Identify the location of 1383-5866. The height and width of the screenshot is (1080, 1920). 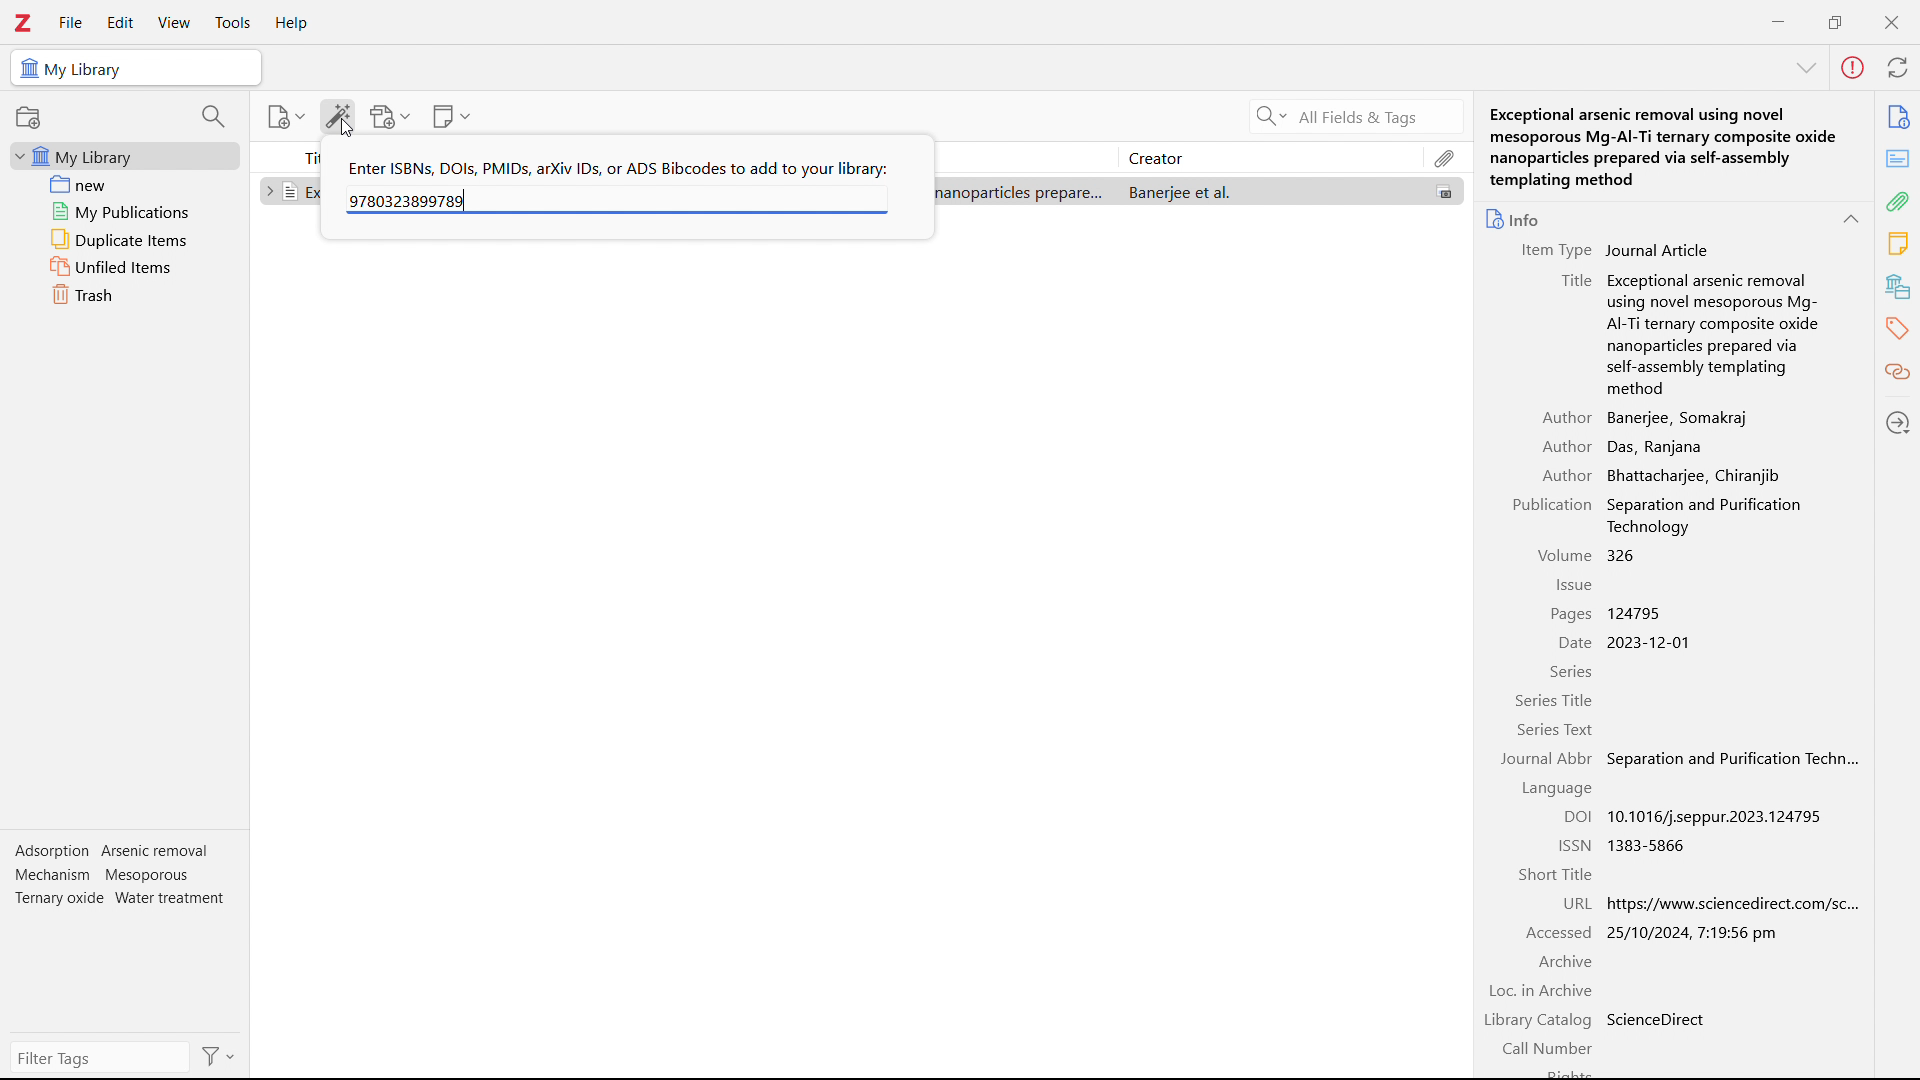
(1650, 845).